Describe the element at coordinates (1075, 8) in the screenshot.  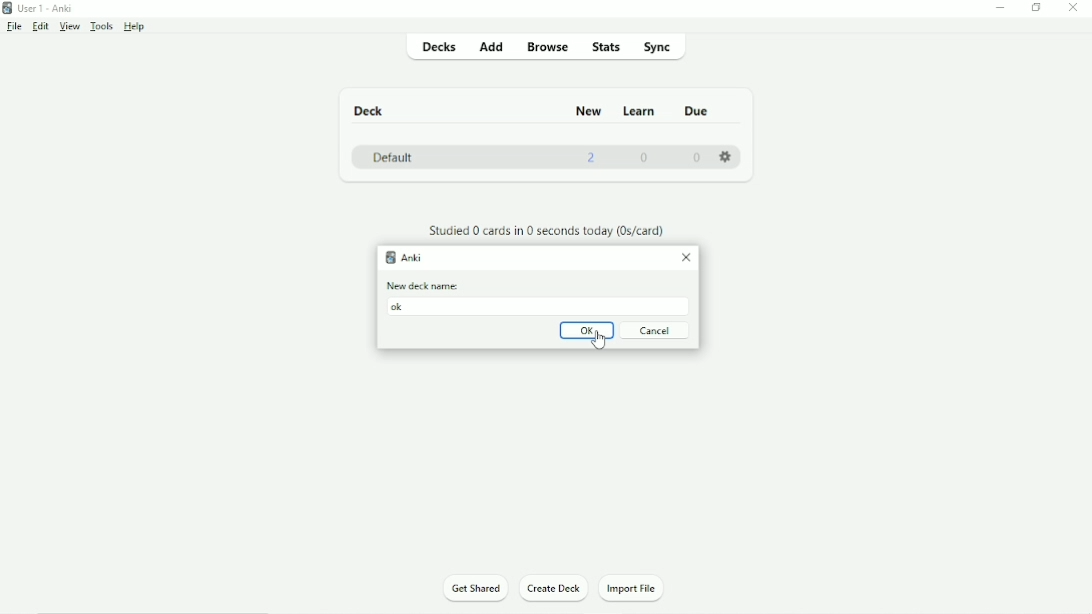
I see `Close` at that location.